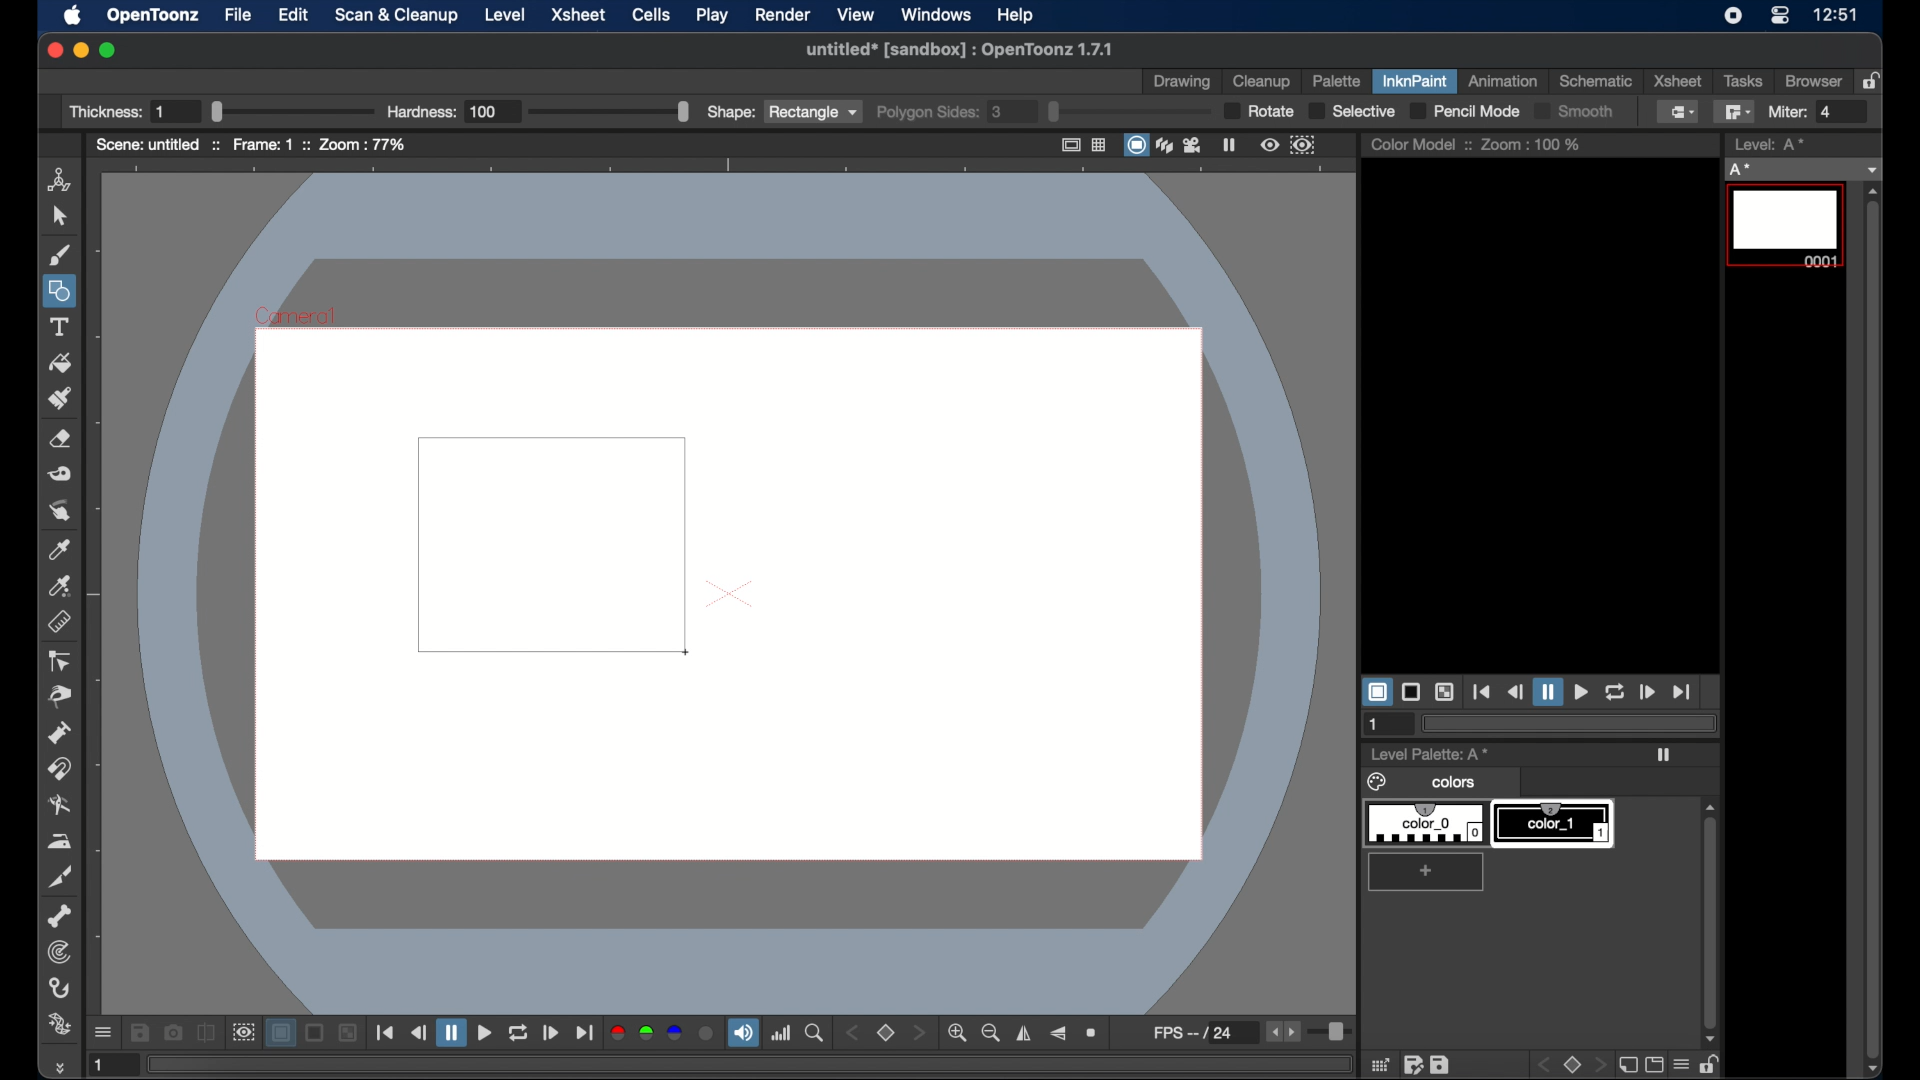 The image size is (1920, 1080). What do you see at coordinates (1709, 1064) in the screenshot?
I see `unlock` at bounding box center [1709, 1064].